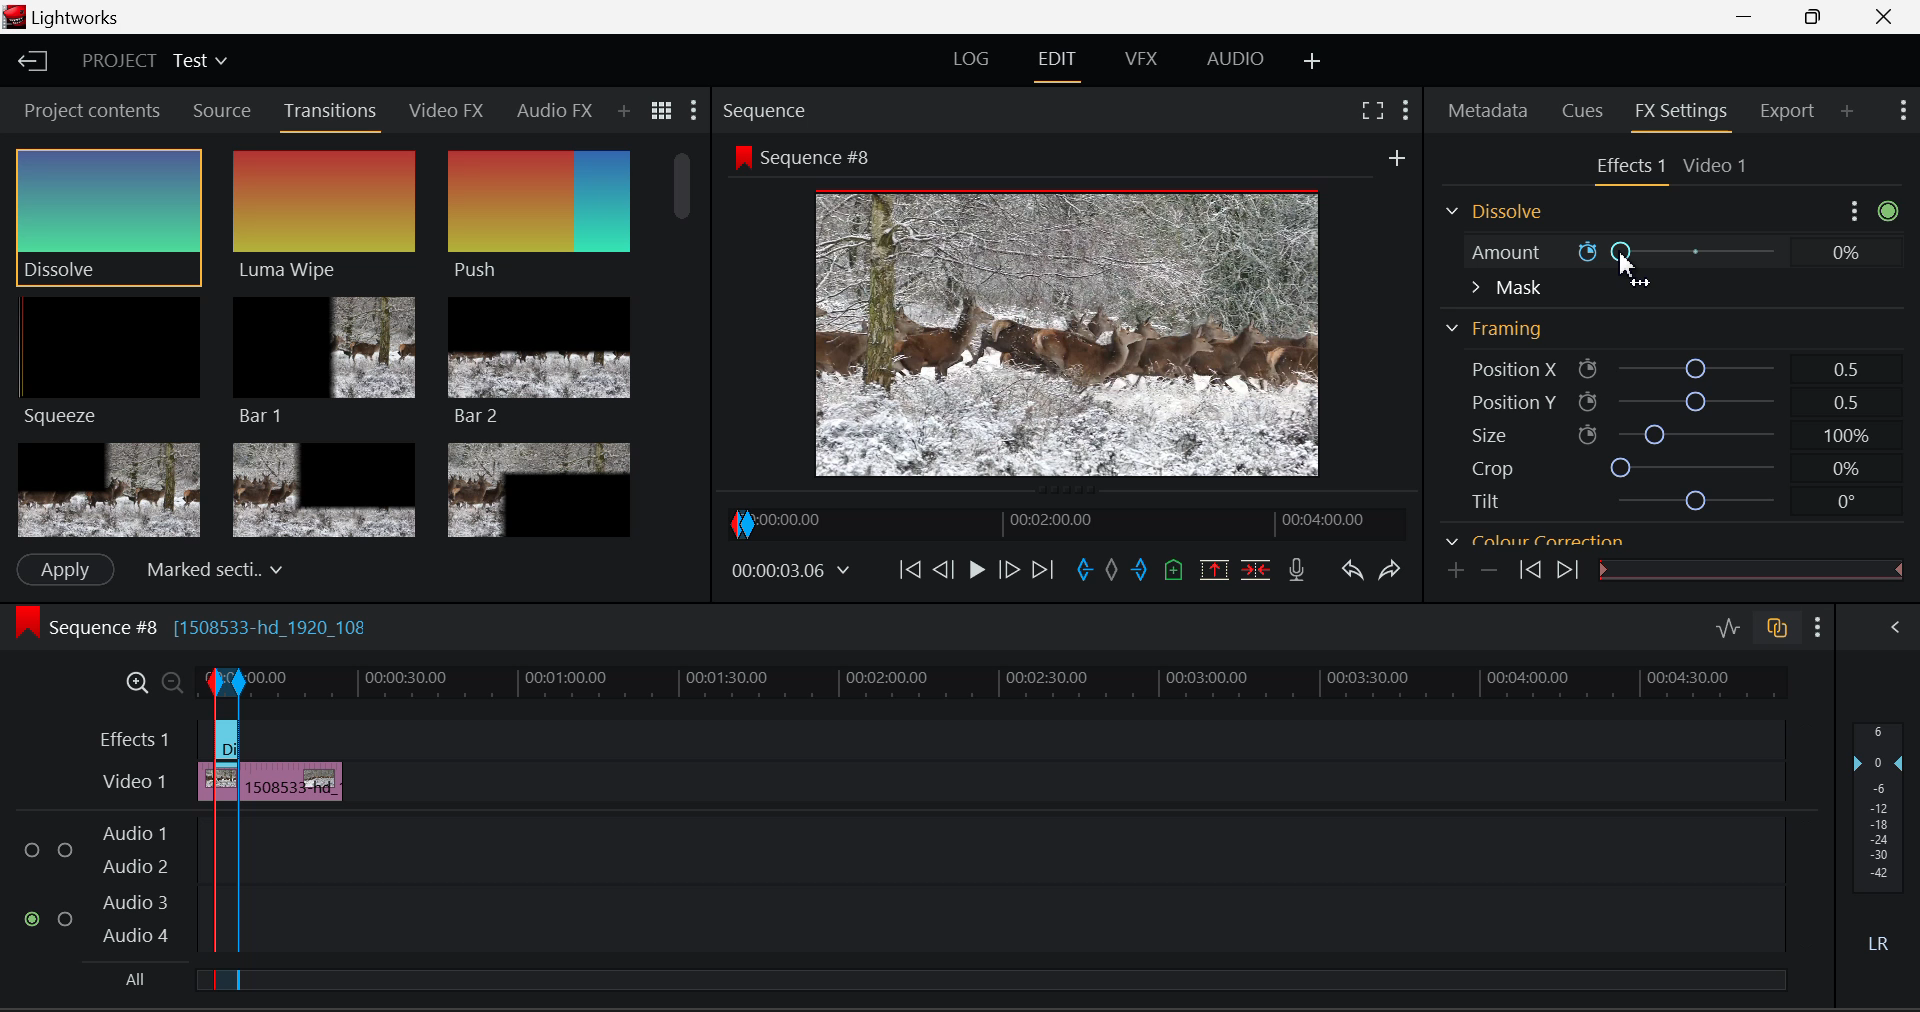 This screenshot has height=1012, width=1920. I want to click on Position X, so click(1662, 366).